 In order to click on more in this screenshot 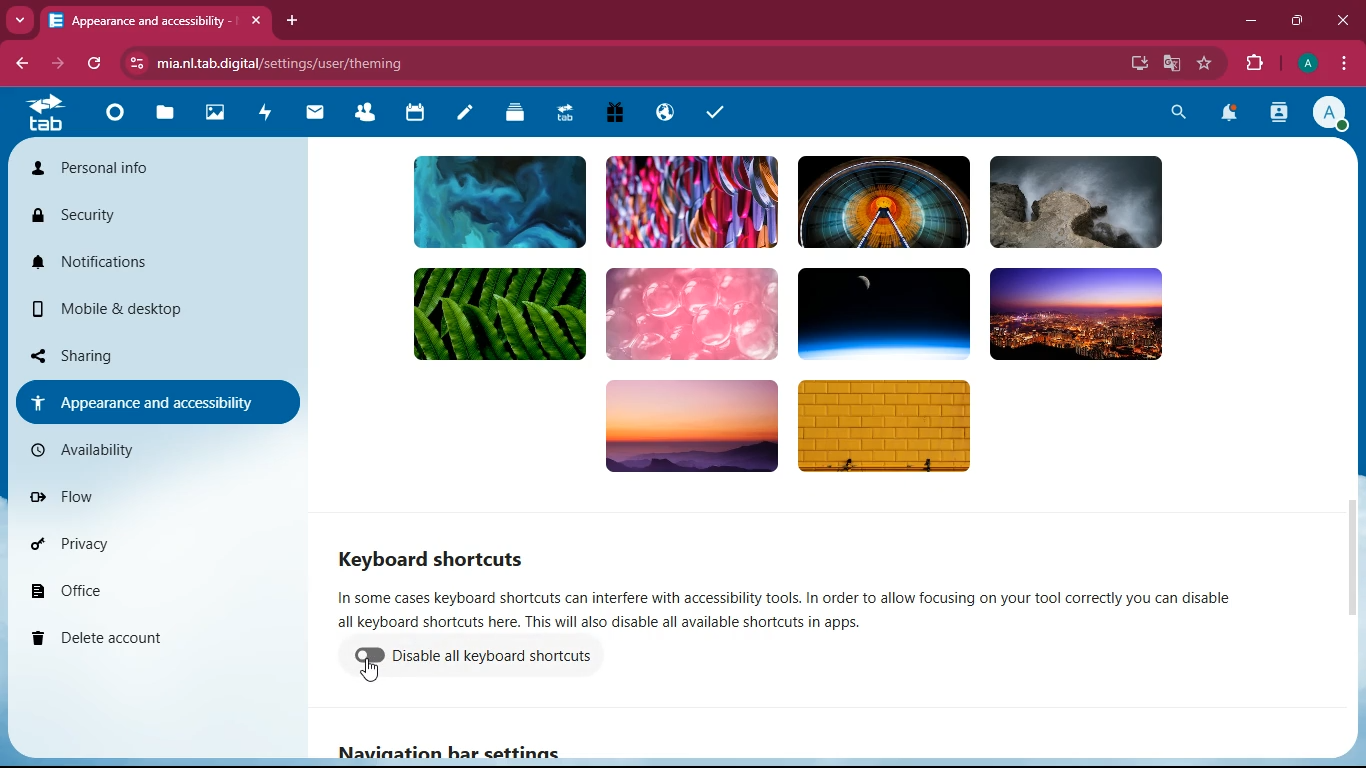, I will do `click(19, 19)`.